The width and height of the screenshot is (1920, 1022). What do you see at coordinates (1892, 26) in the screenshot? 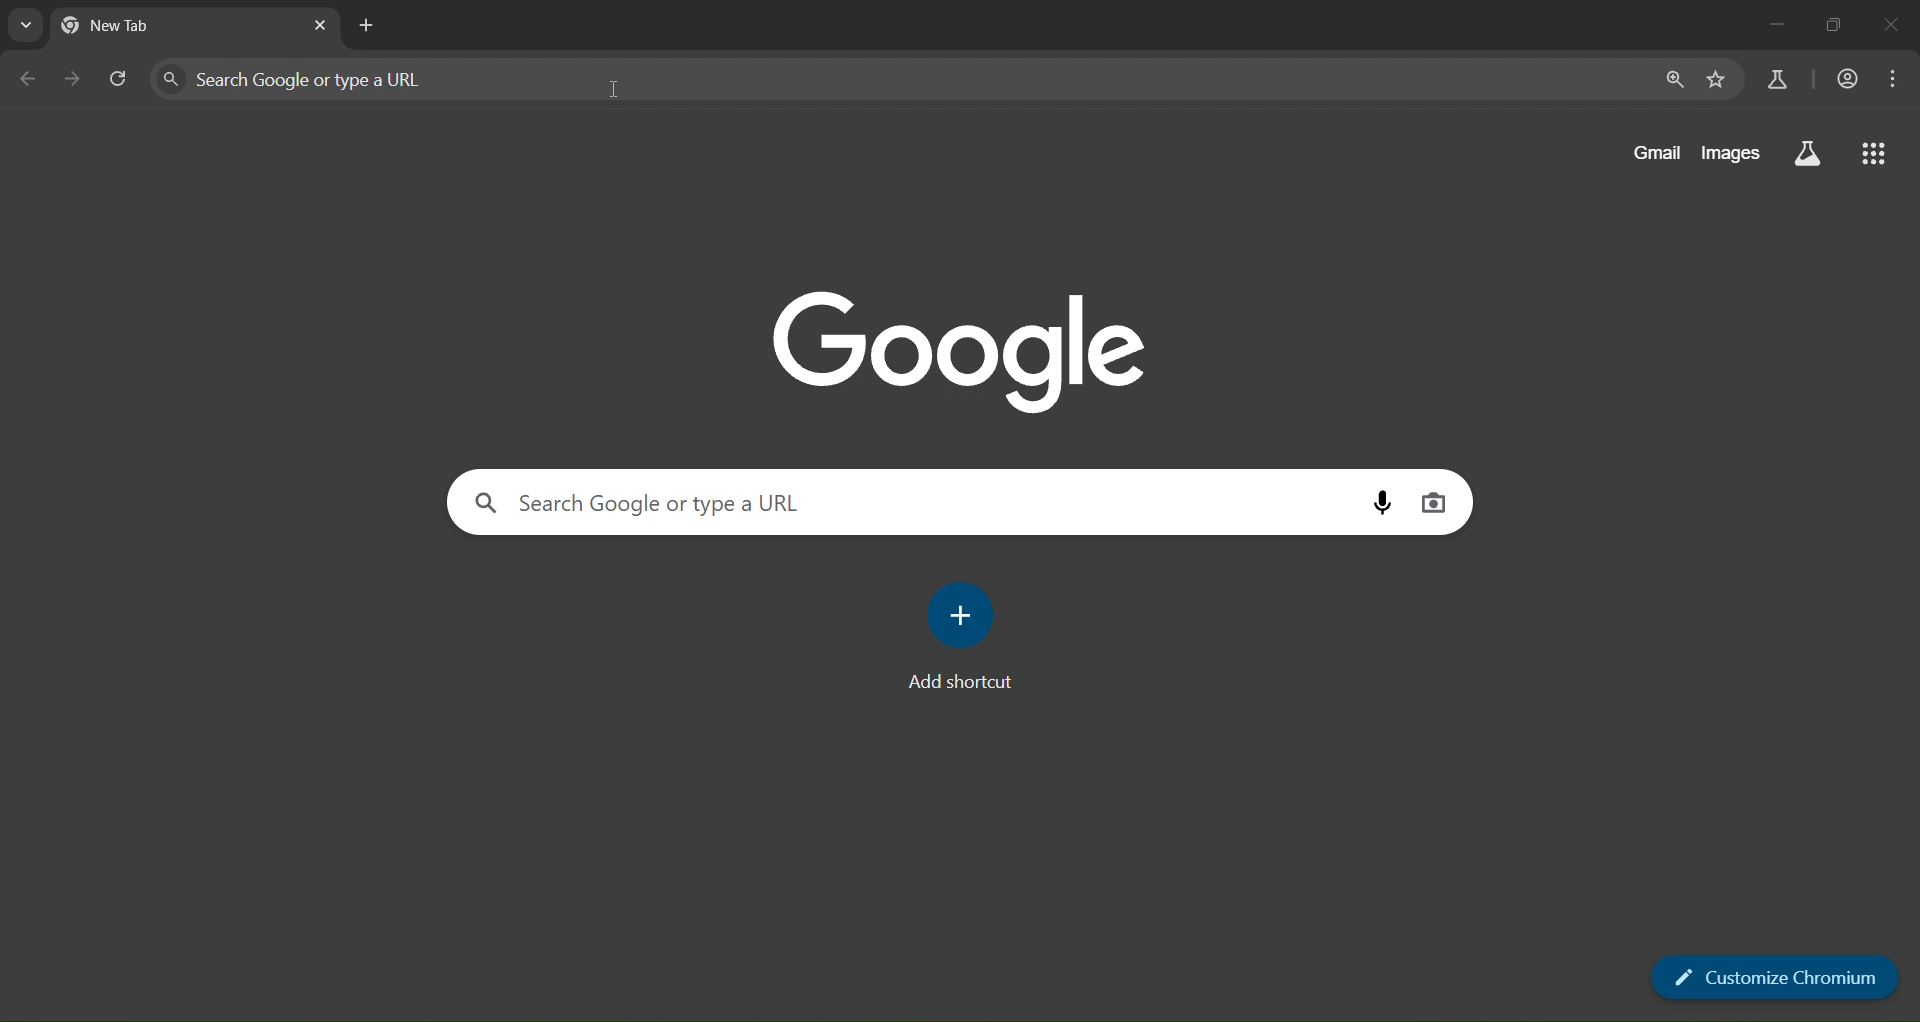
I see `close` at bounding box center [1892, 26].